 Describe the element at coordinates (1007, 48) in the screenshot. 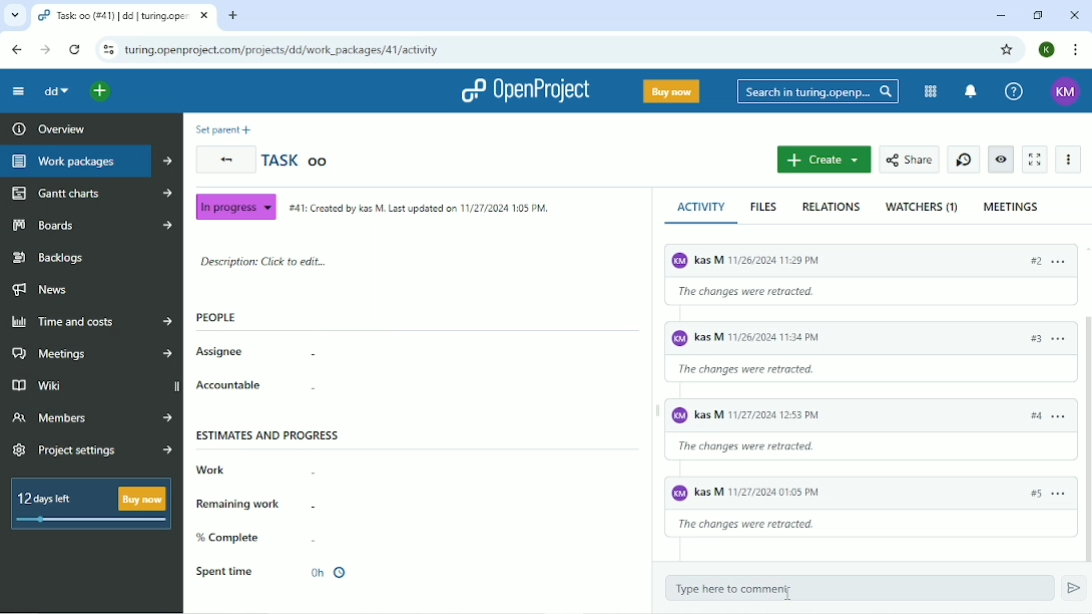

I see `Bookmark this tab` at that location.